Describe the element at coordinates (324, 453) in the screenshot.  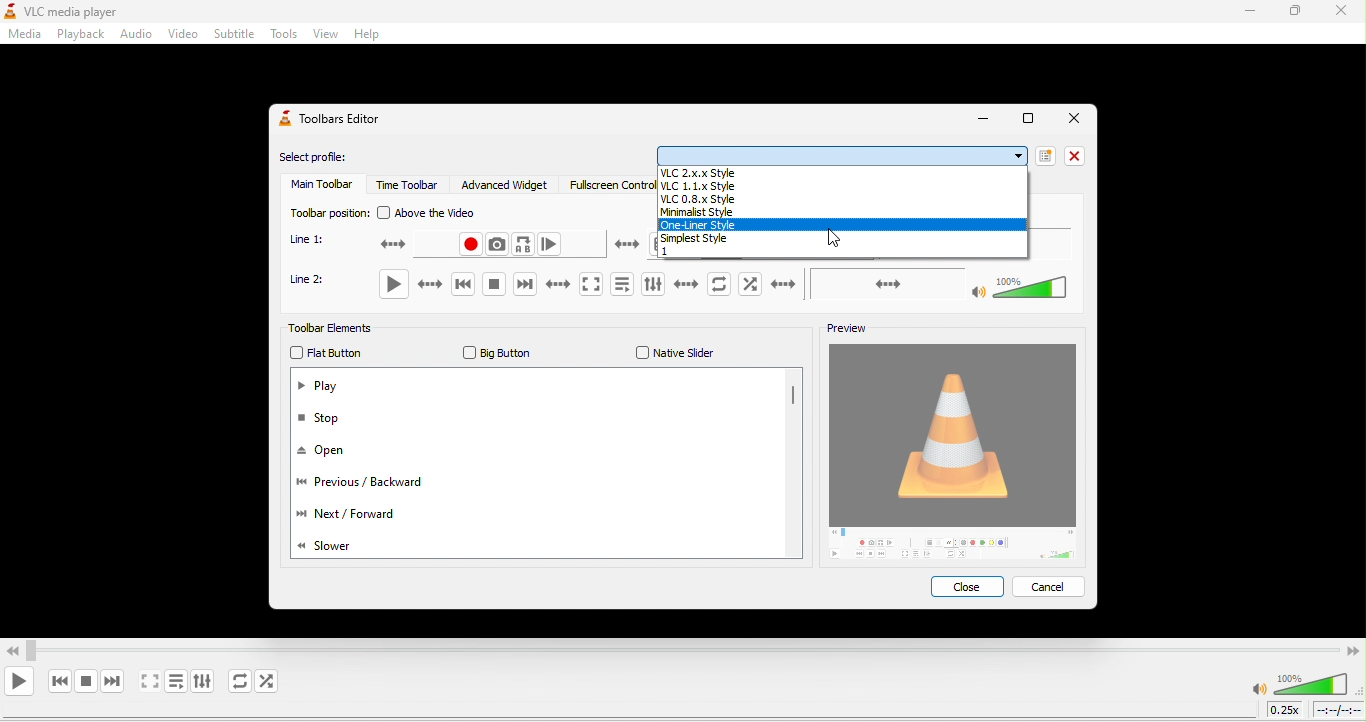
I see `open` at that location.